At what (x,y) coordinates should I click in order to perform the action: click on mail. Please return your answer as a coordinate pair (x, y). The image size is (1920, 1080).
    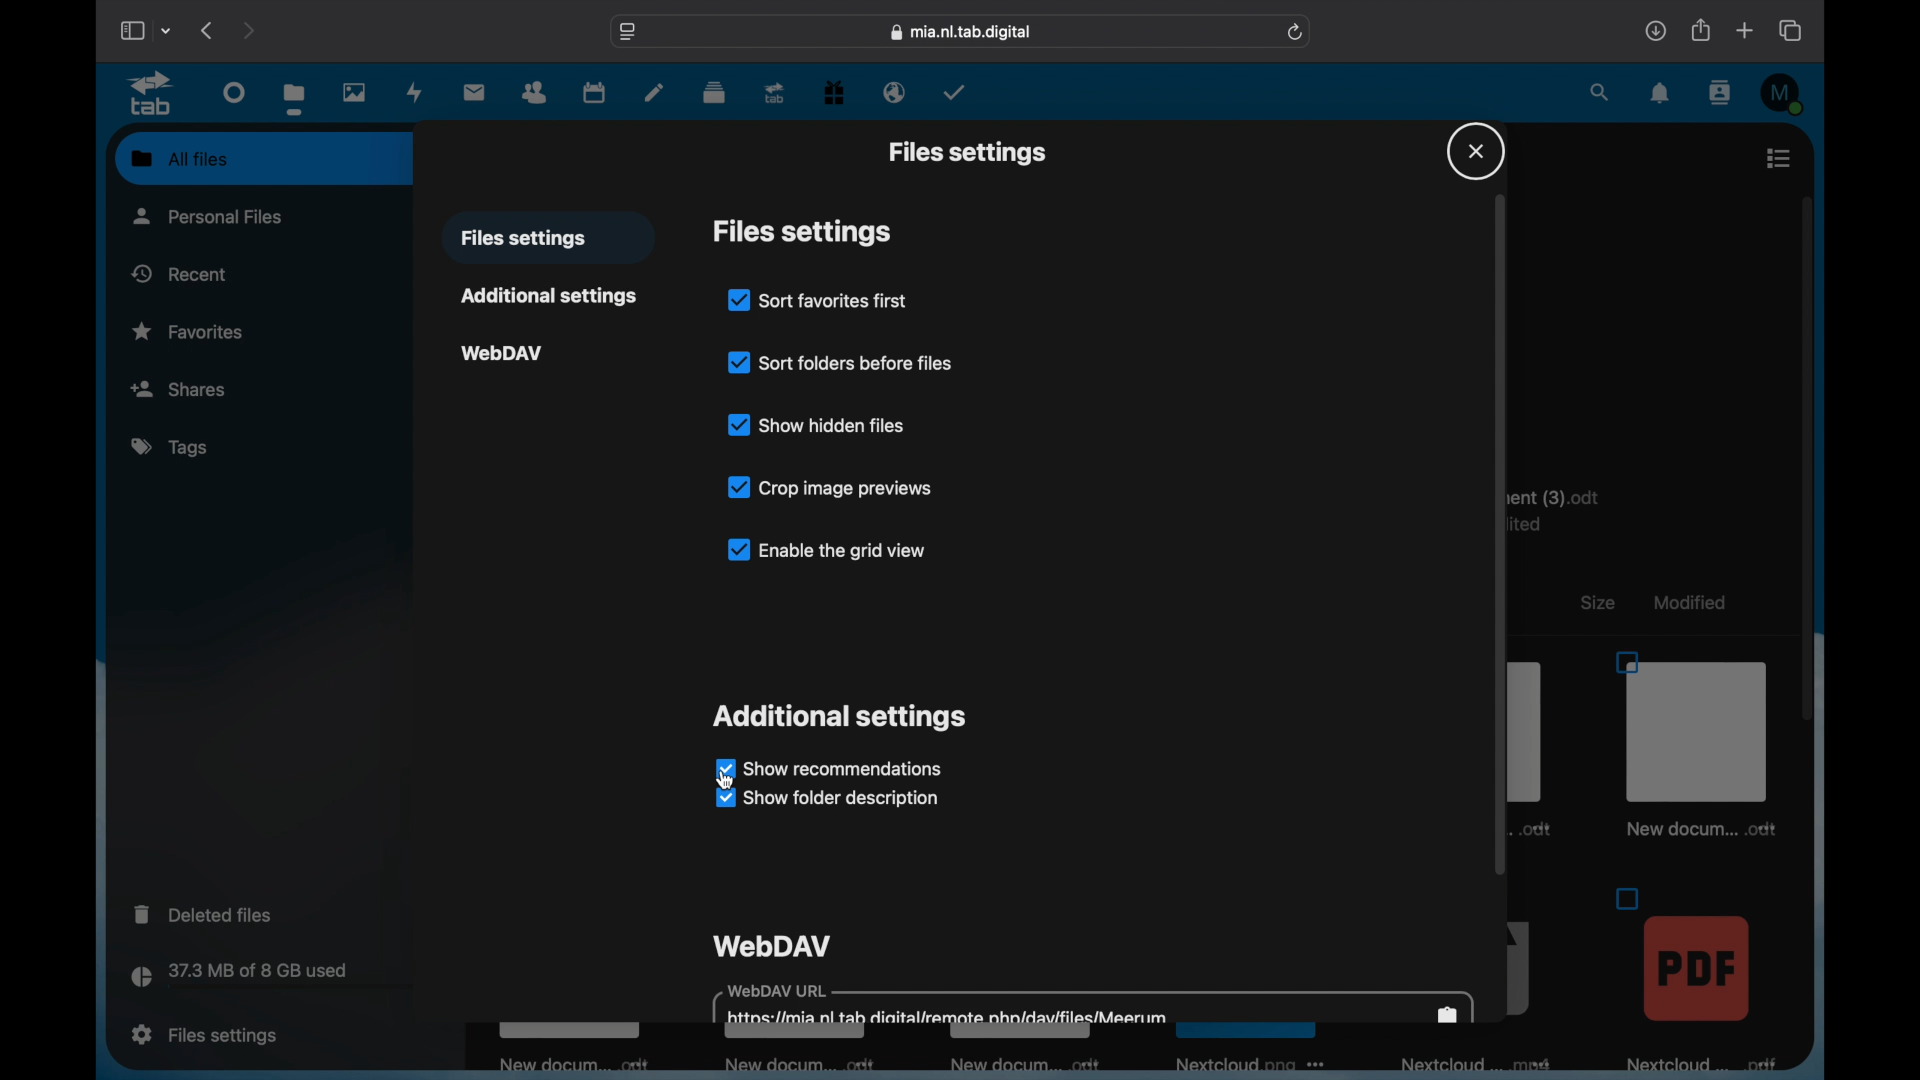
    Looking at the image, I should click on (475, 92).